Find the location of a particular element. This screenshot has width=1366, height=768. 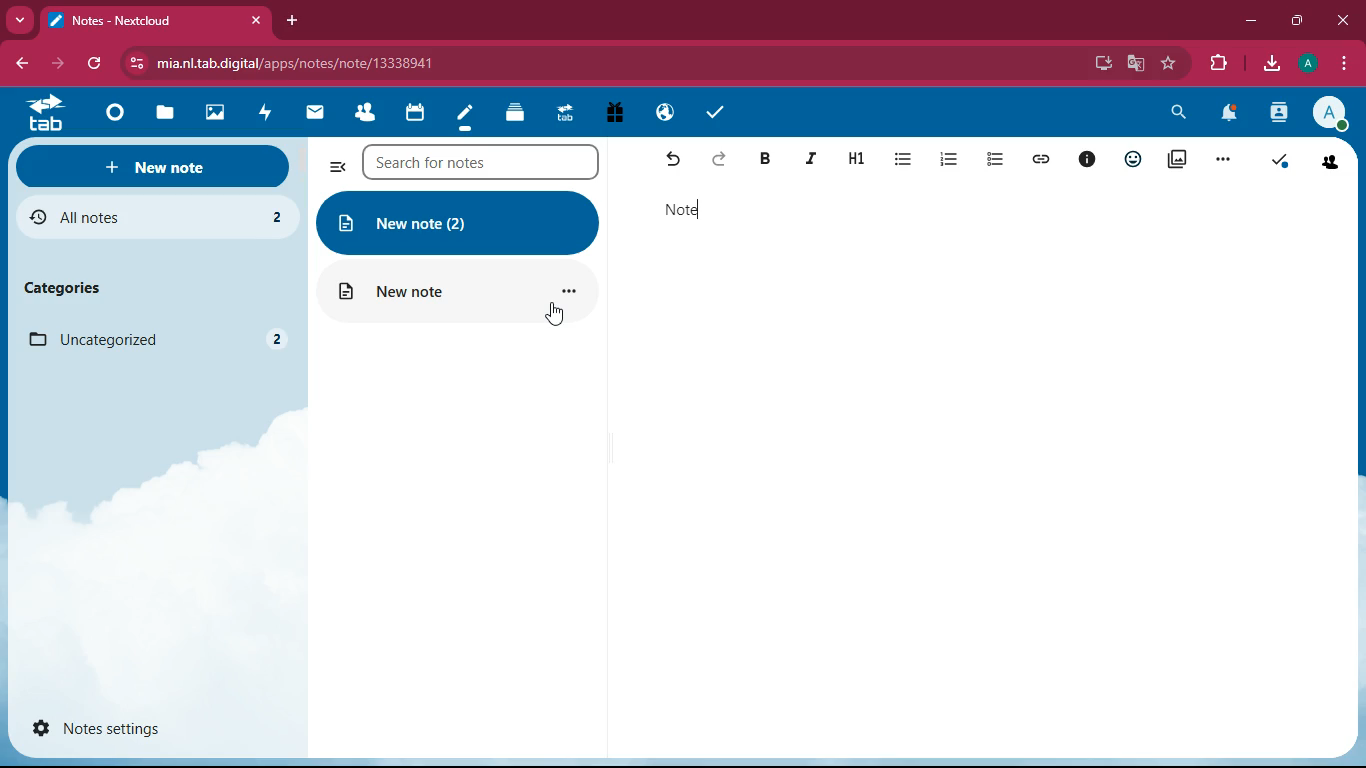

all notes is located at coordinates (149, 219).